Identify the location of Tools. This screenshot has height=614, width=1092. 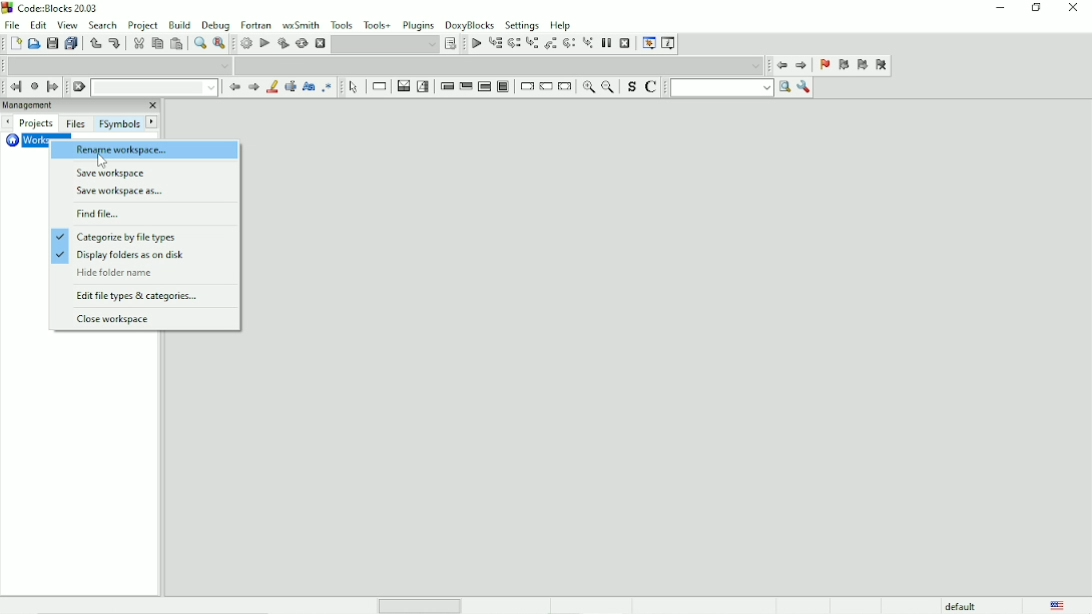
(342, 24).